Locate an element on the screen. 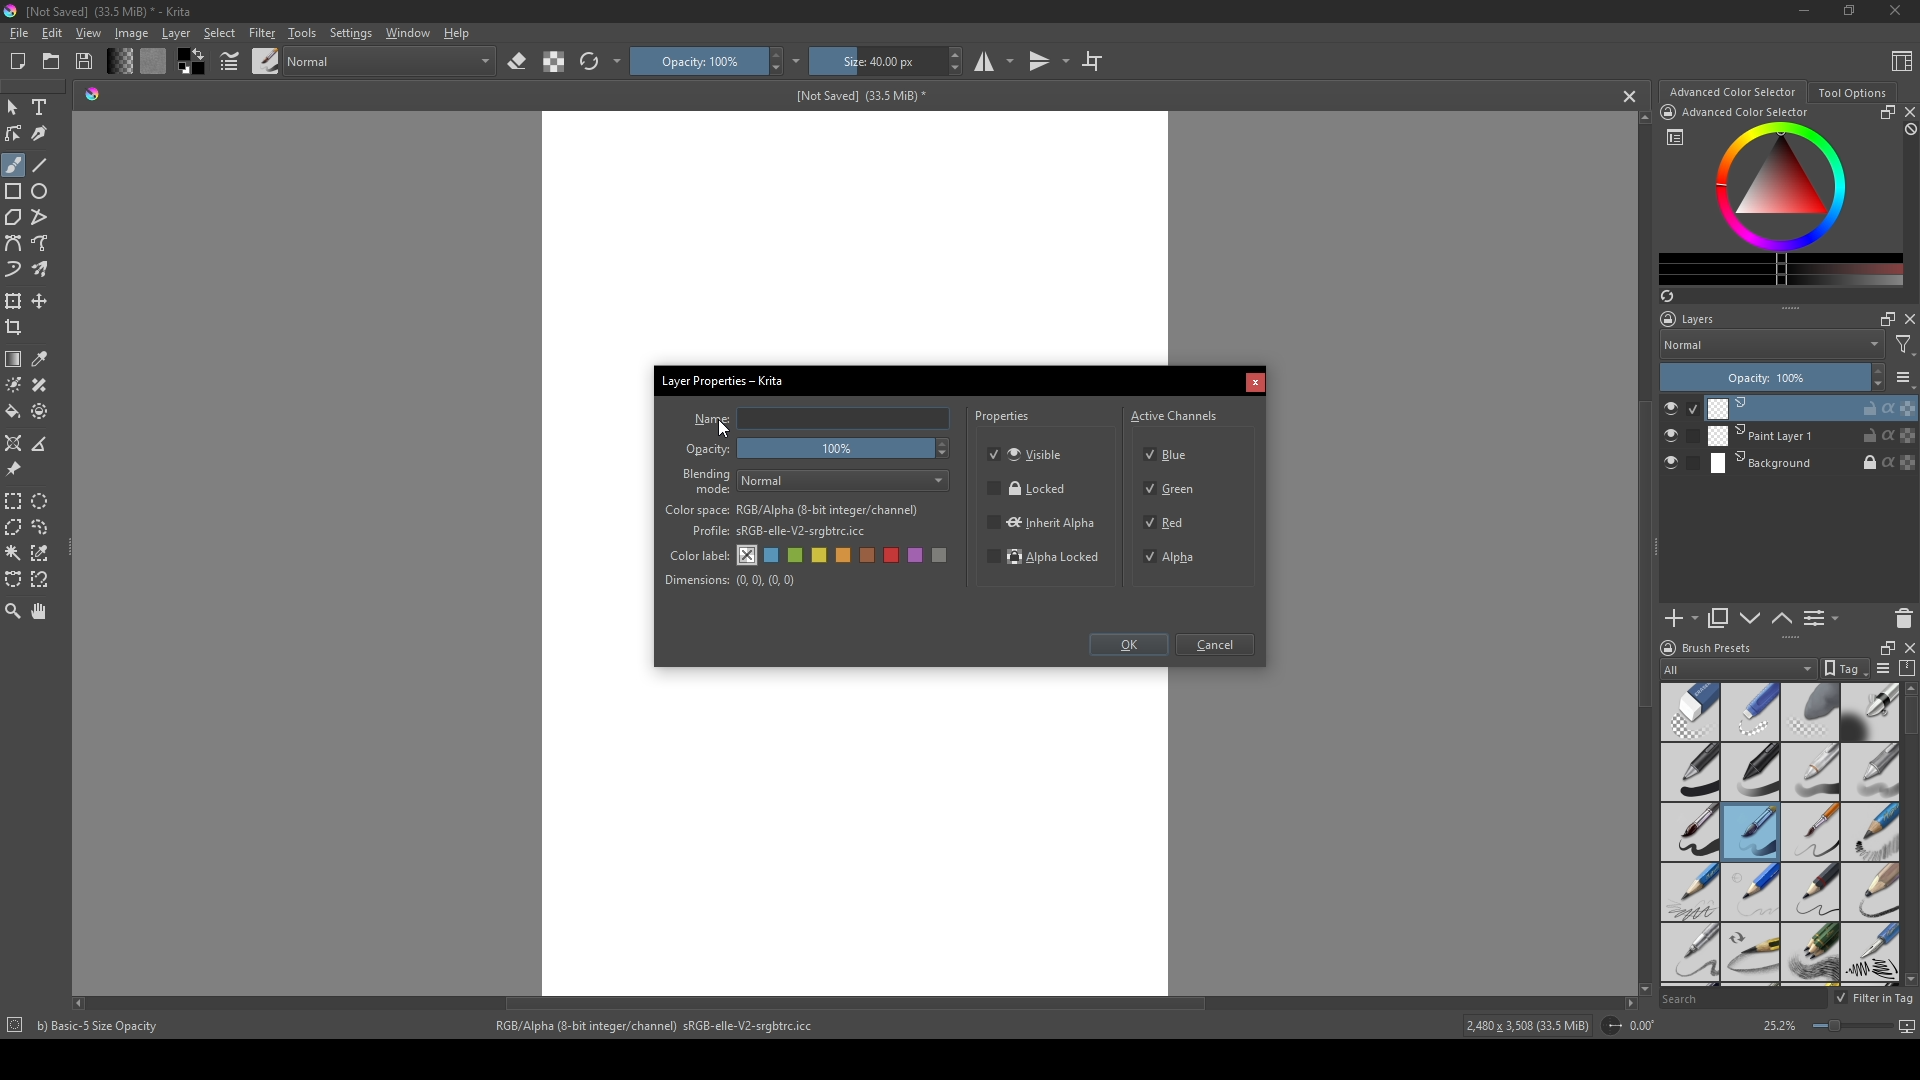 This screenshot has height=1080, width=1920. [Not Saved] (33.5 MiB) is located at coordinates (857, 96).